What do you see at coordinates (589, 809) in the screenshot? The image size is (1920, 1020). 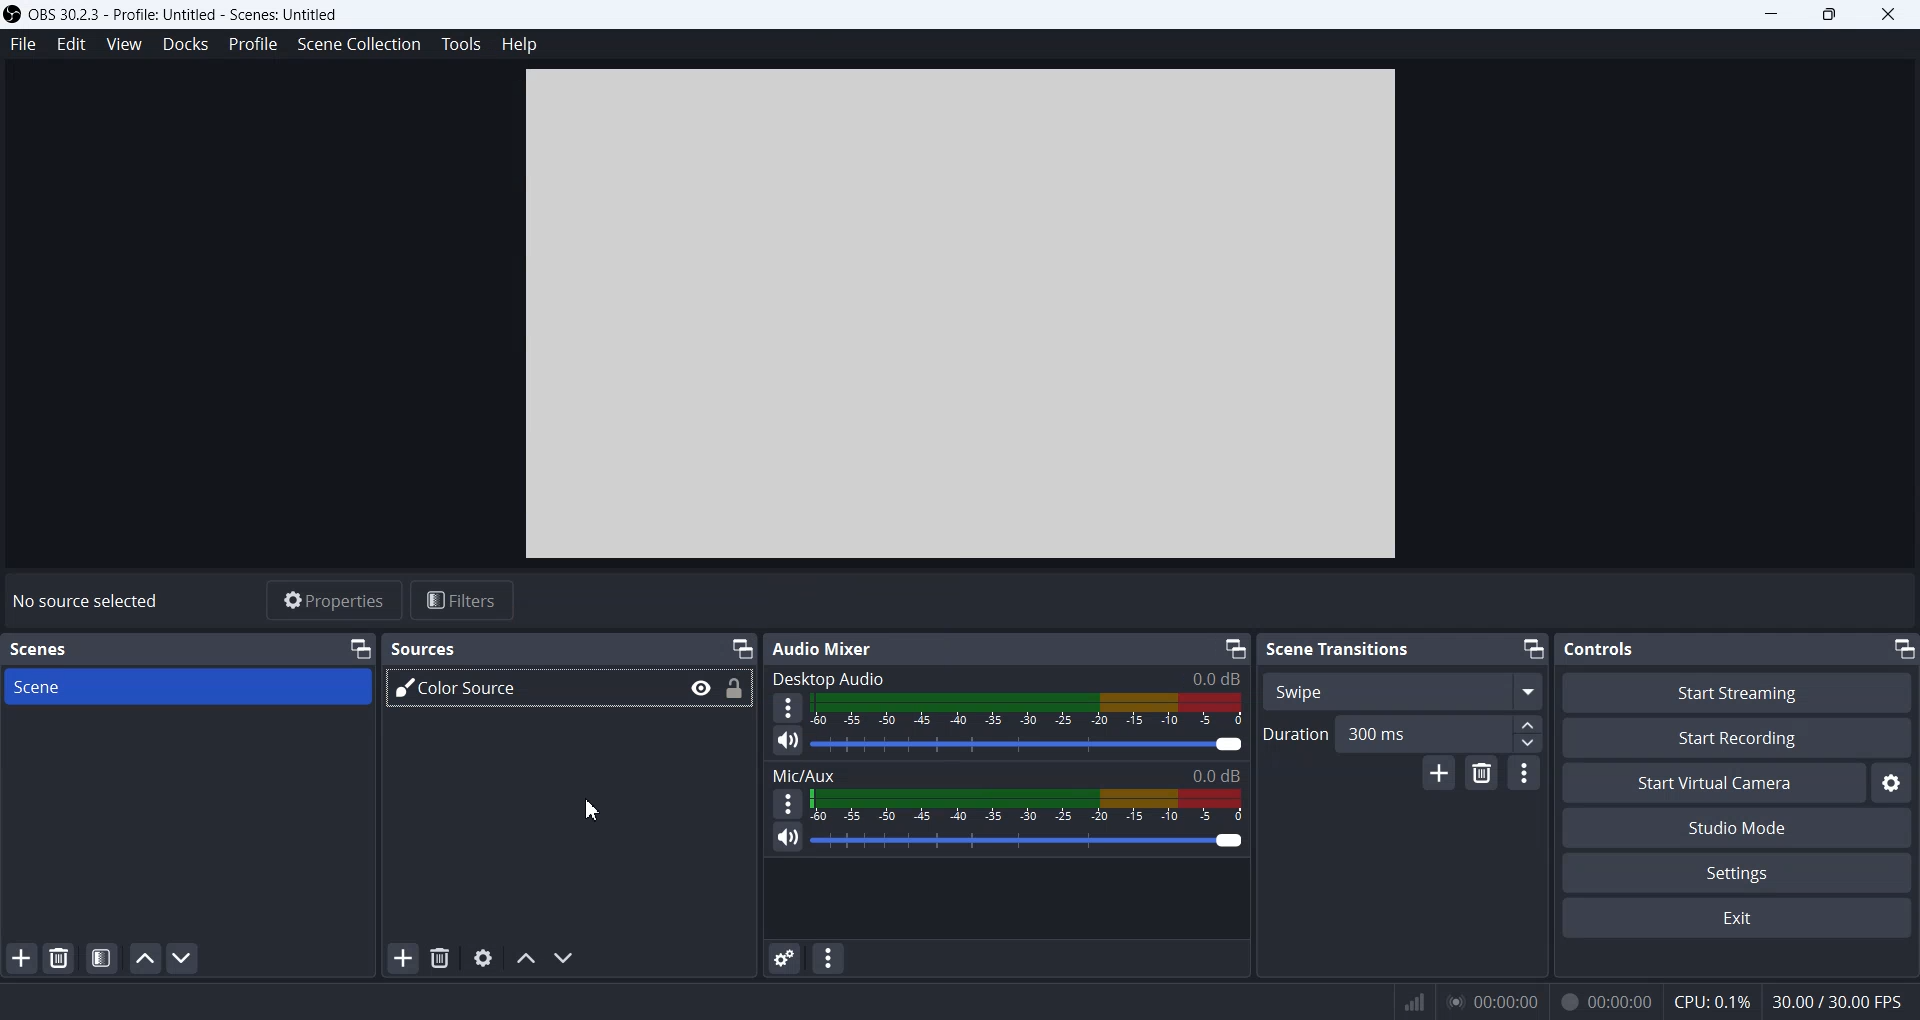 I see `Cursor` at bounding box center [589, 809].